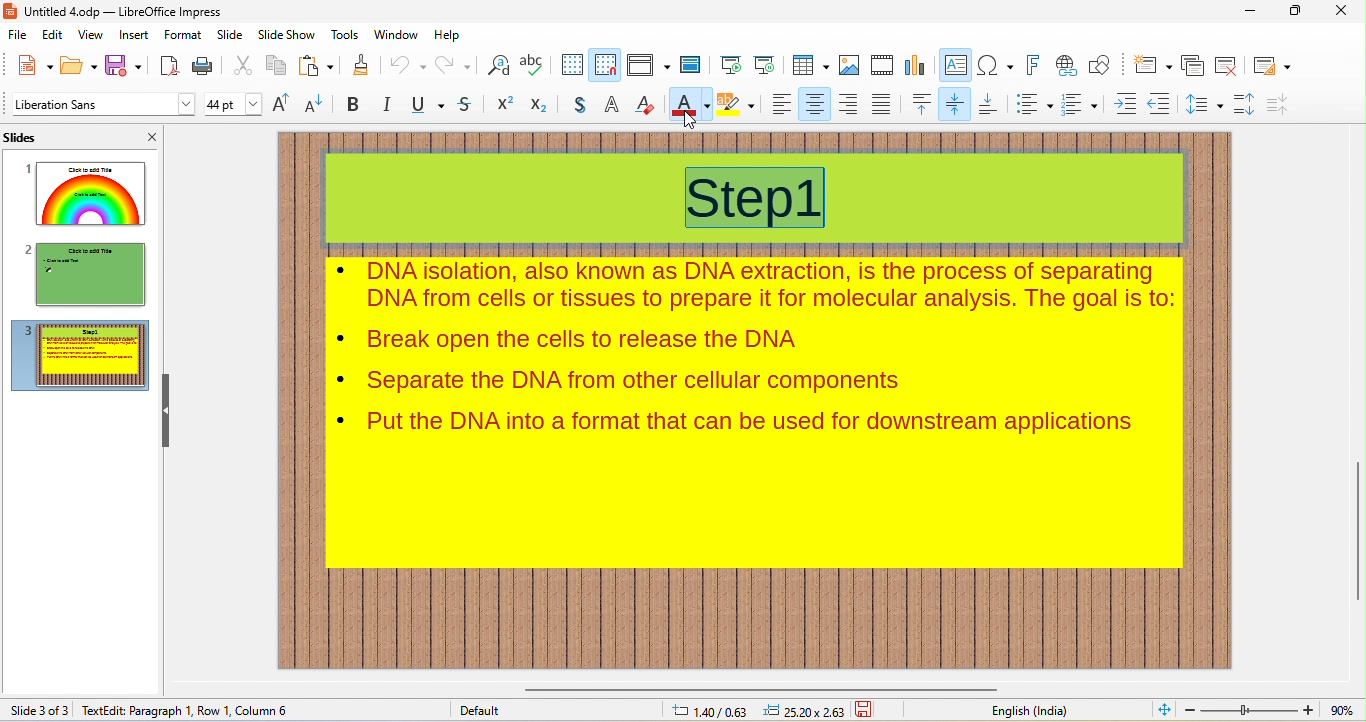 The width and height of the screenshot is (1366, 722). What do you see at coordinates (1162, 103) in the screenshot?
I see `decrease indent` at bounding box center [1162, 103].